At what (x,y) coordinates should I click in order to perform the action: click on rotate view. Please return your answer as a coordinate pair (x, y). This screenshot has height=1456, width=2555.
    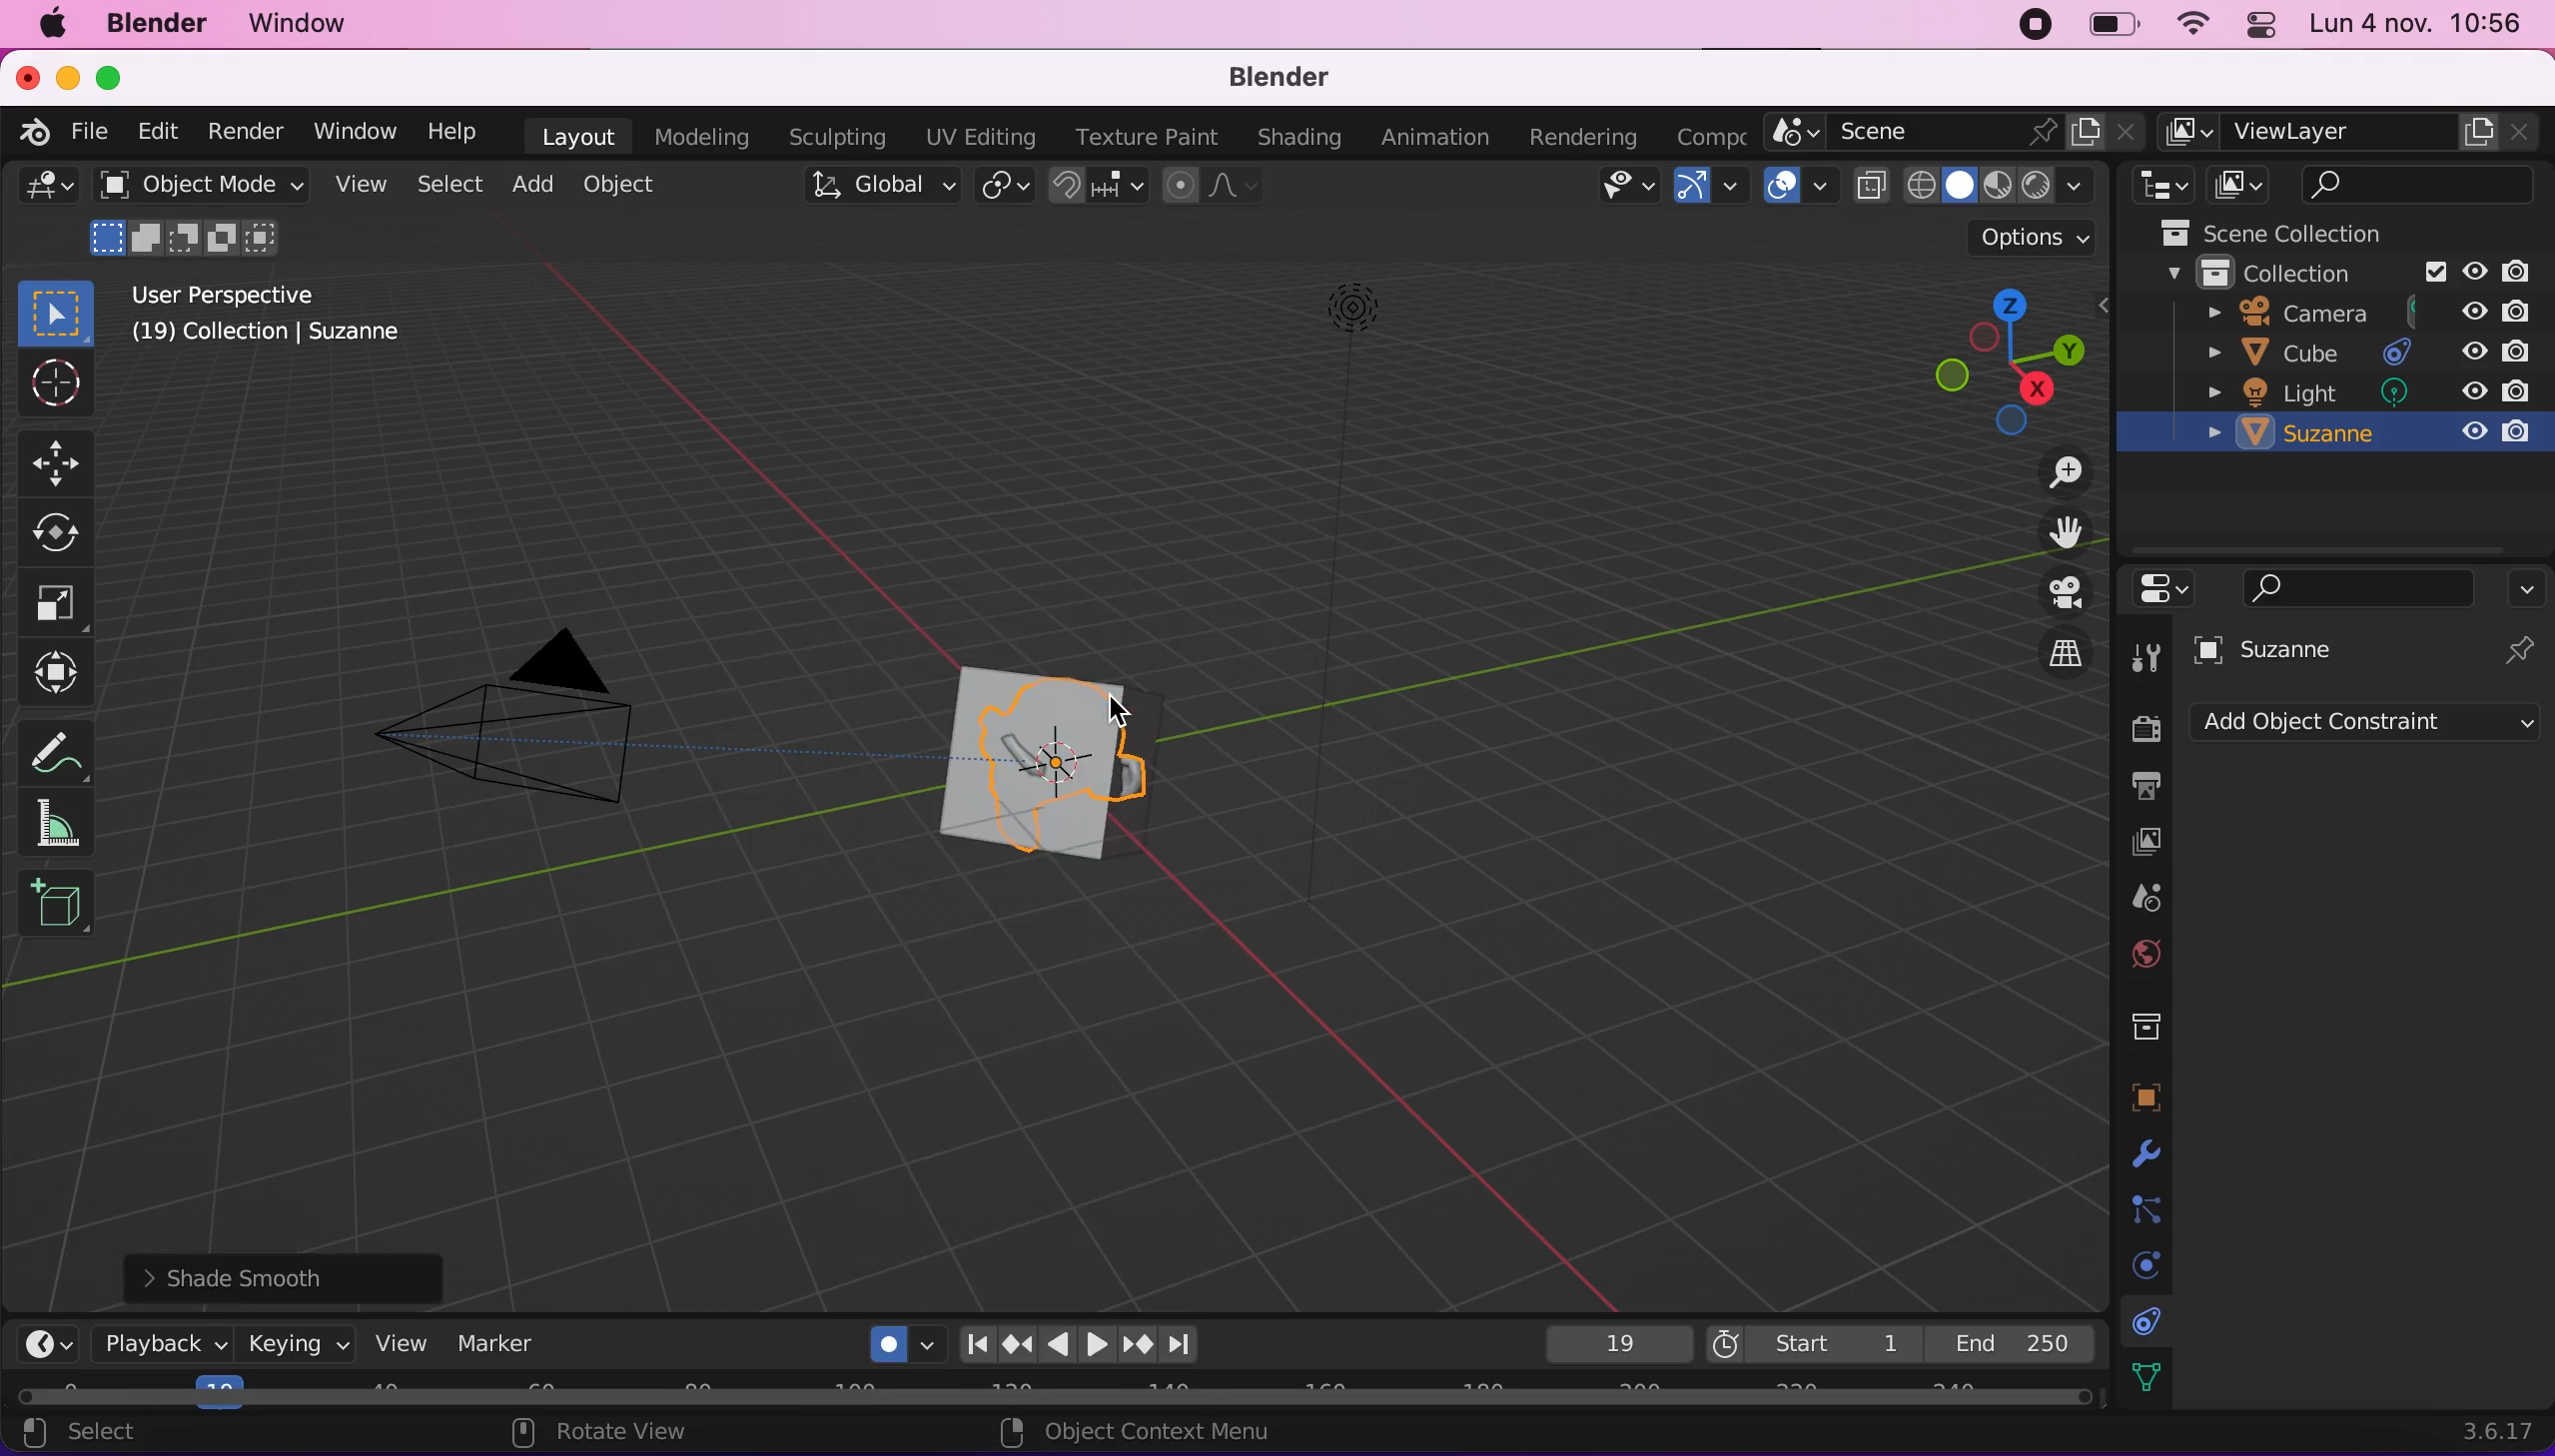
    Looking at the image, I should click on (615, 1434).